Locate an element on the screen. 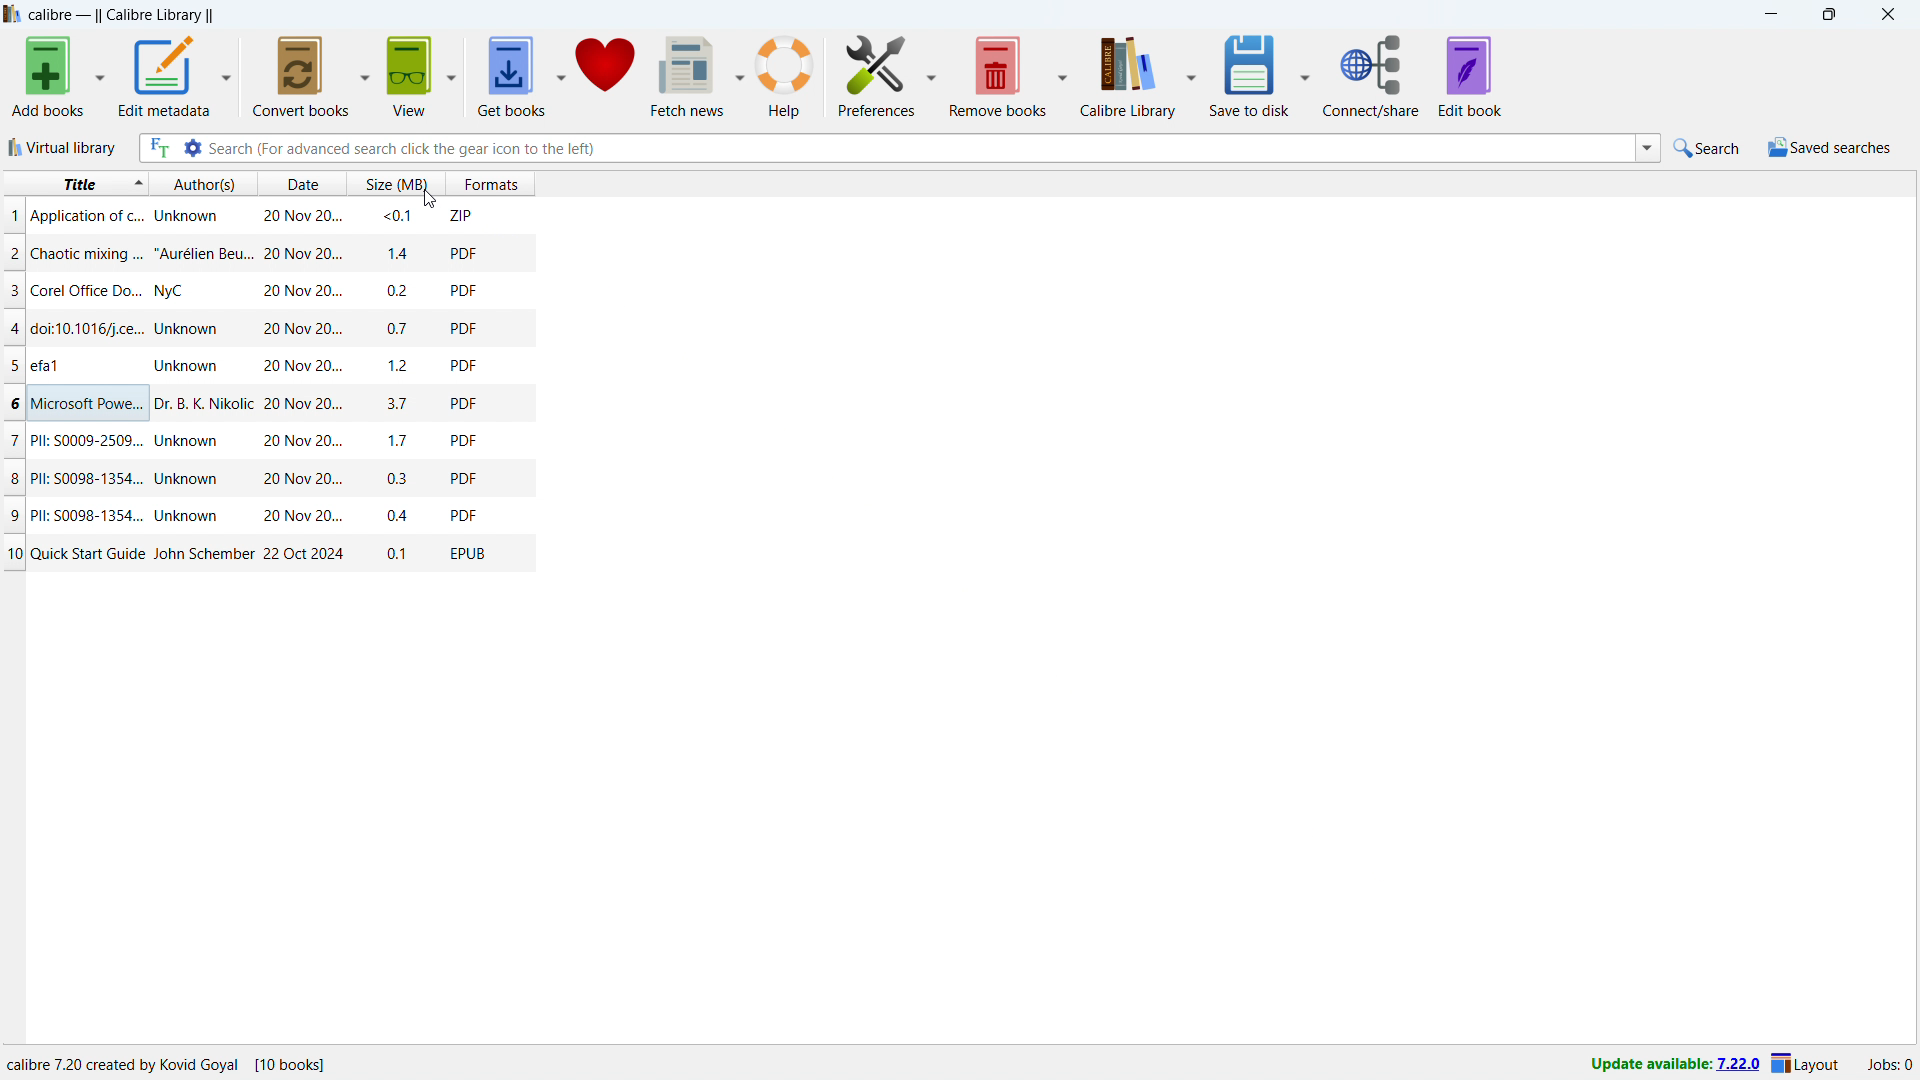 The image size is (1920, 1080). size is located at coordinates (401, 554).